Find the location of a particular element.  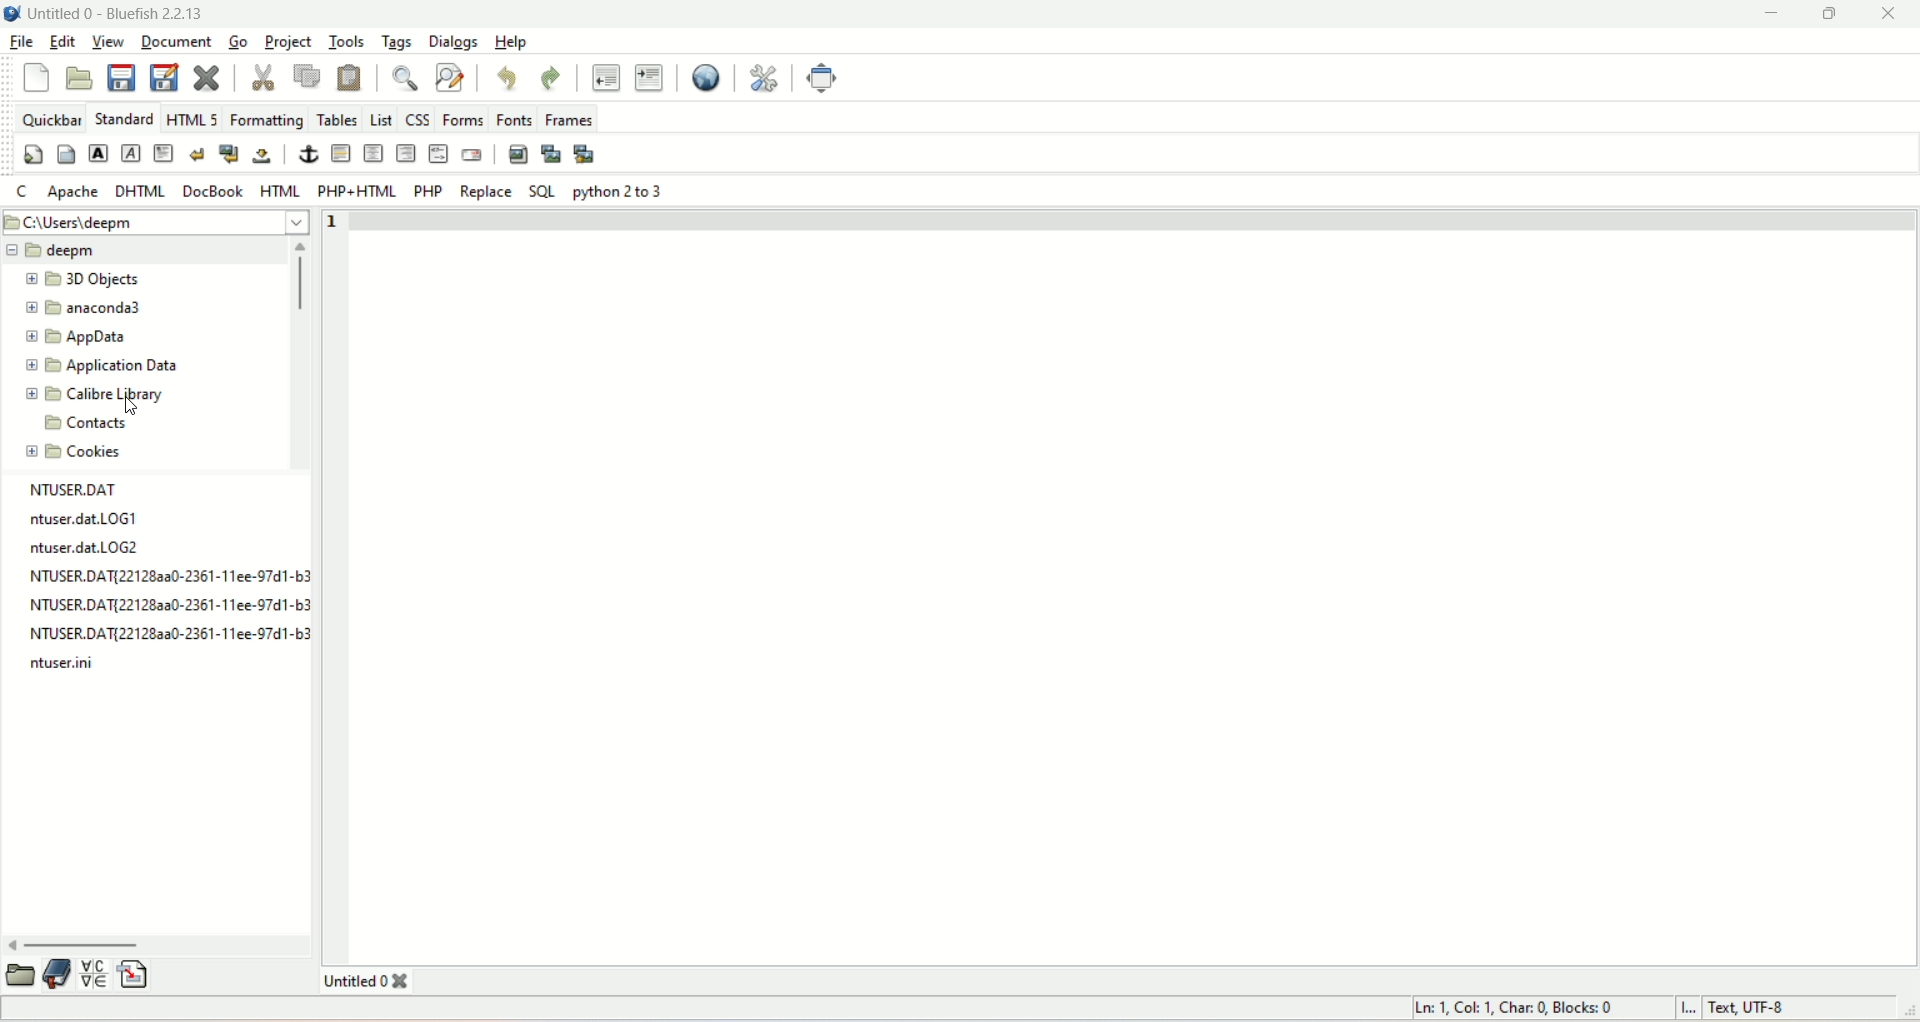

minimize is located at coordinates (1773, 16).